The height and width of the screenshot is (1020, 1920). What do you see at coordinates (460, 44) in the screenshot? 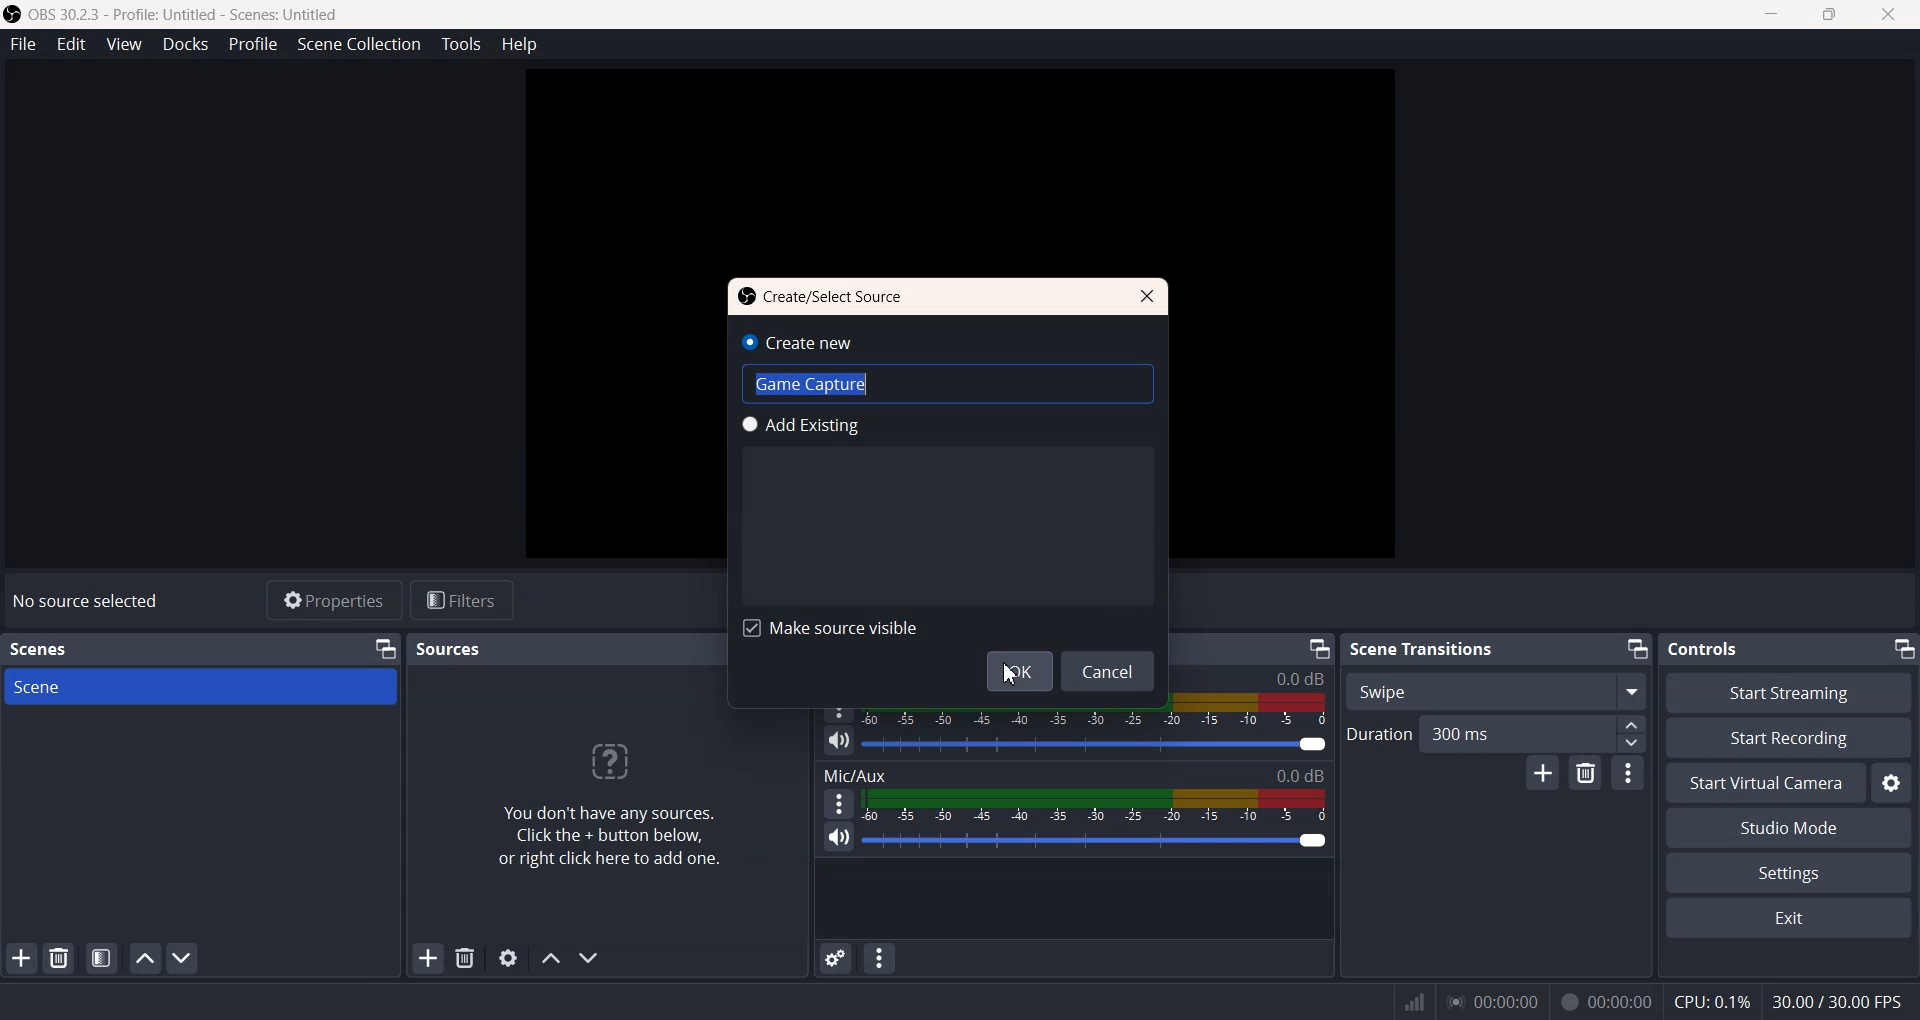
I see `Tools` at bounding box center [460, 44].